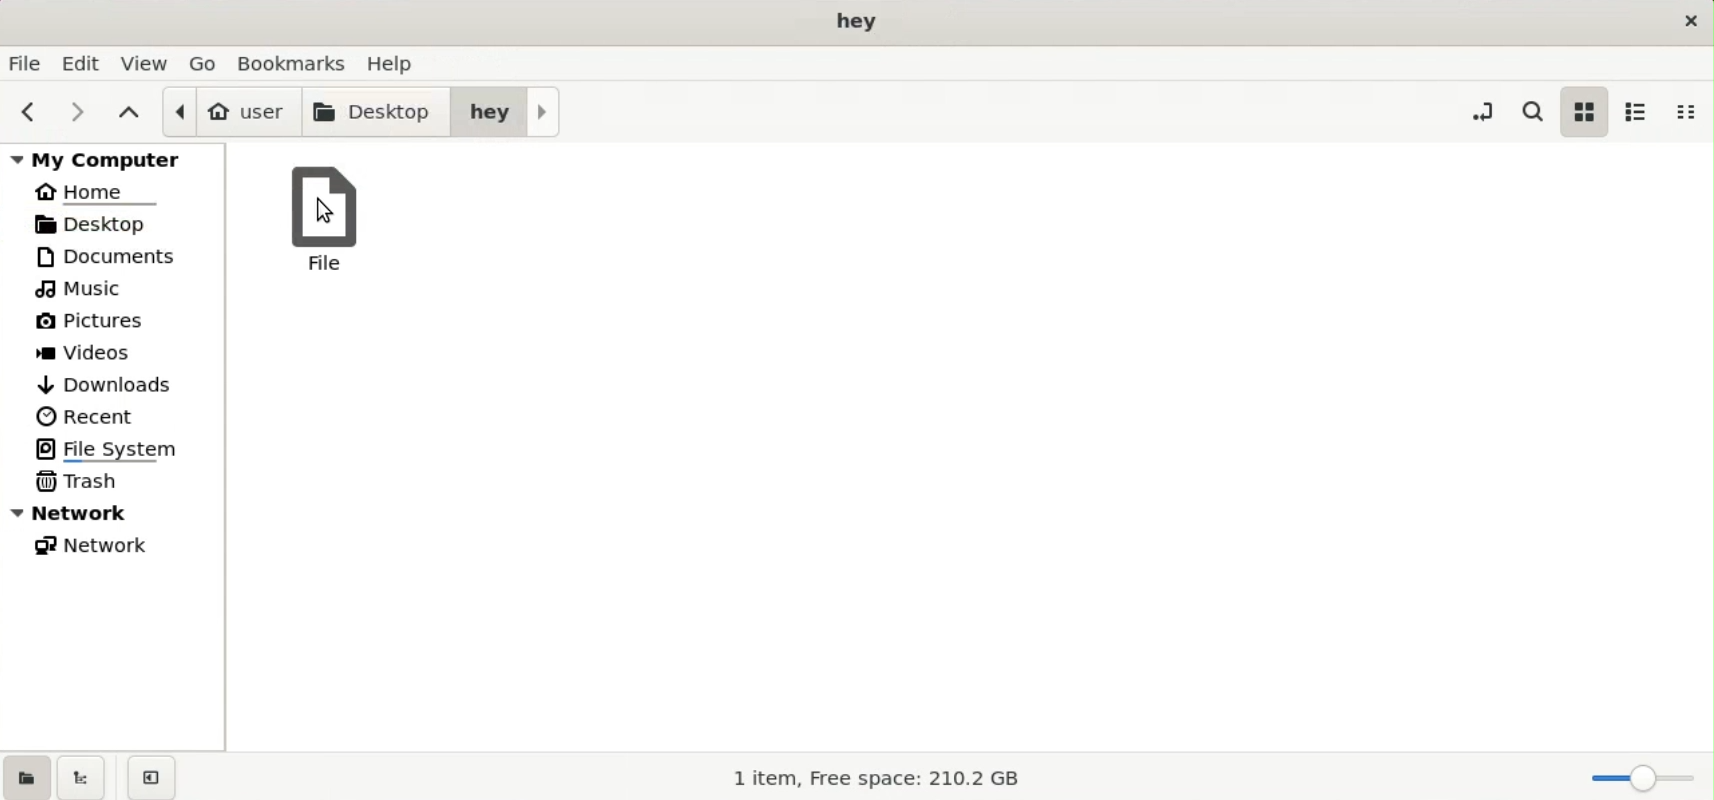  I want to click on desktop, so click(378, 110).